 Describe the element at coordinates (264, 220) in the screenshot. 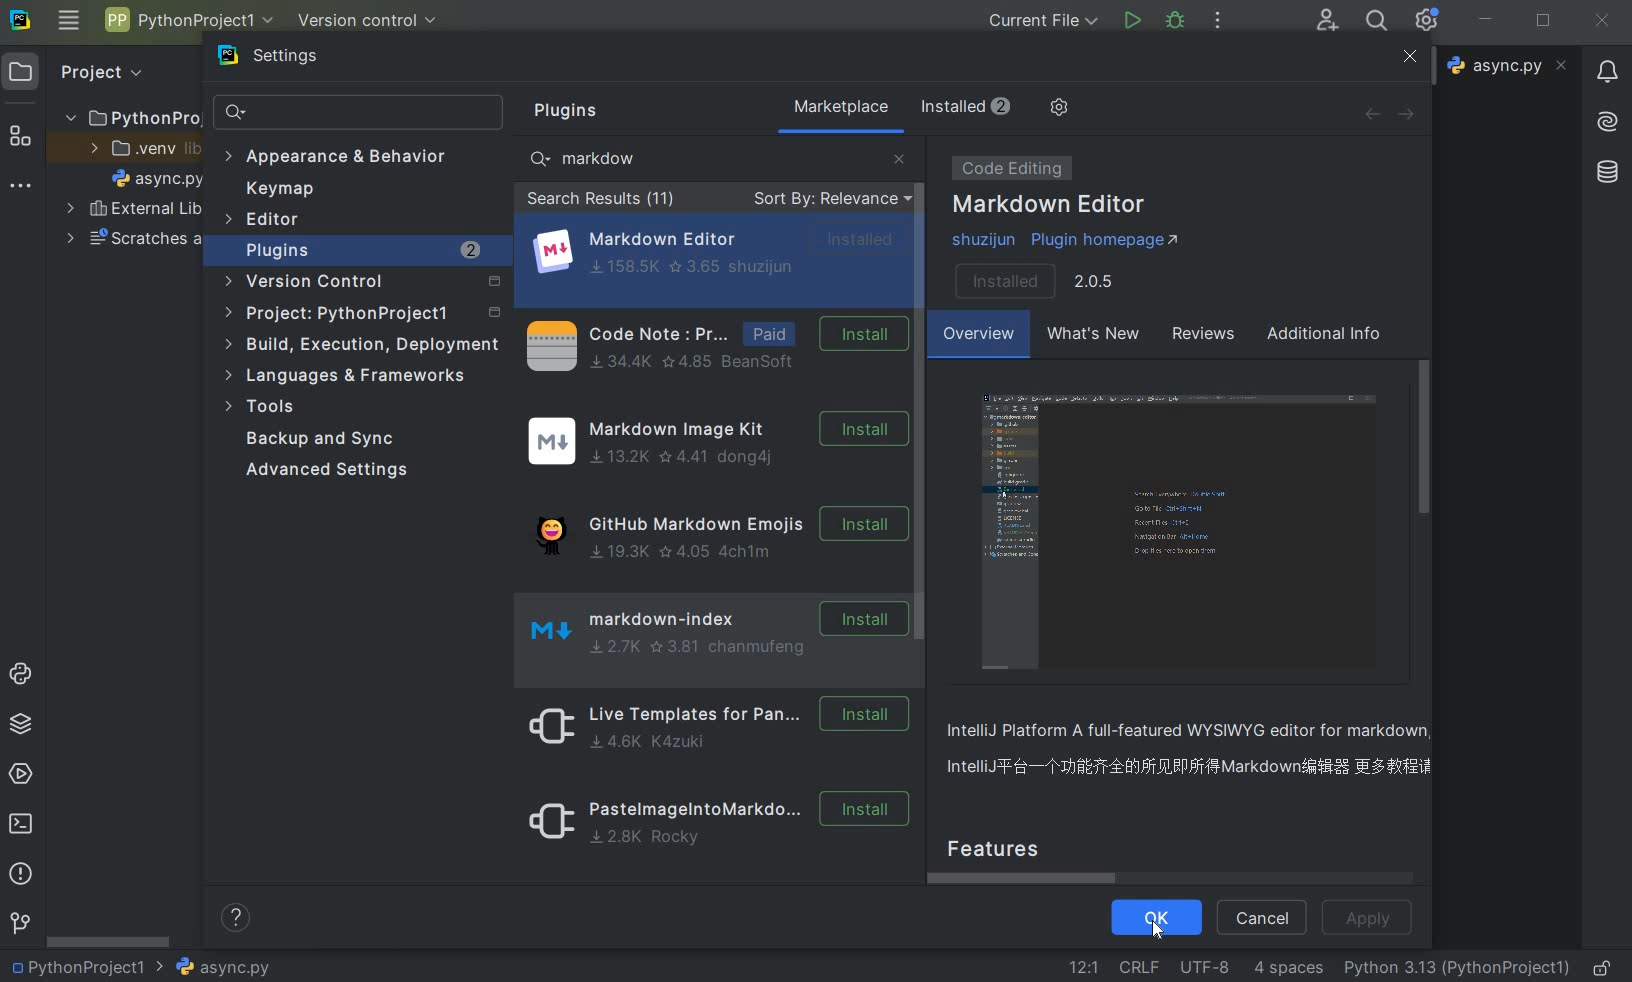

I see `Editor` at that location.